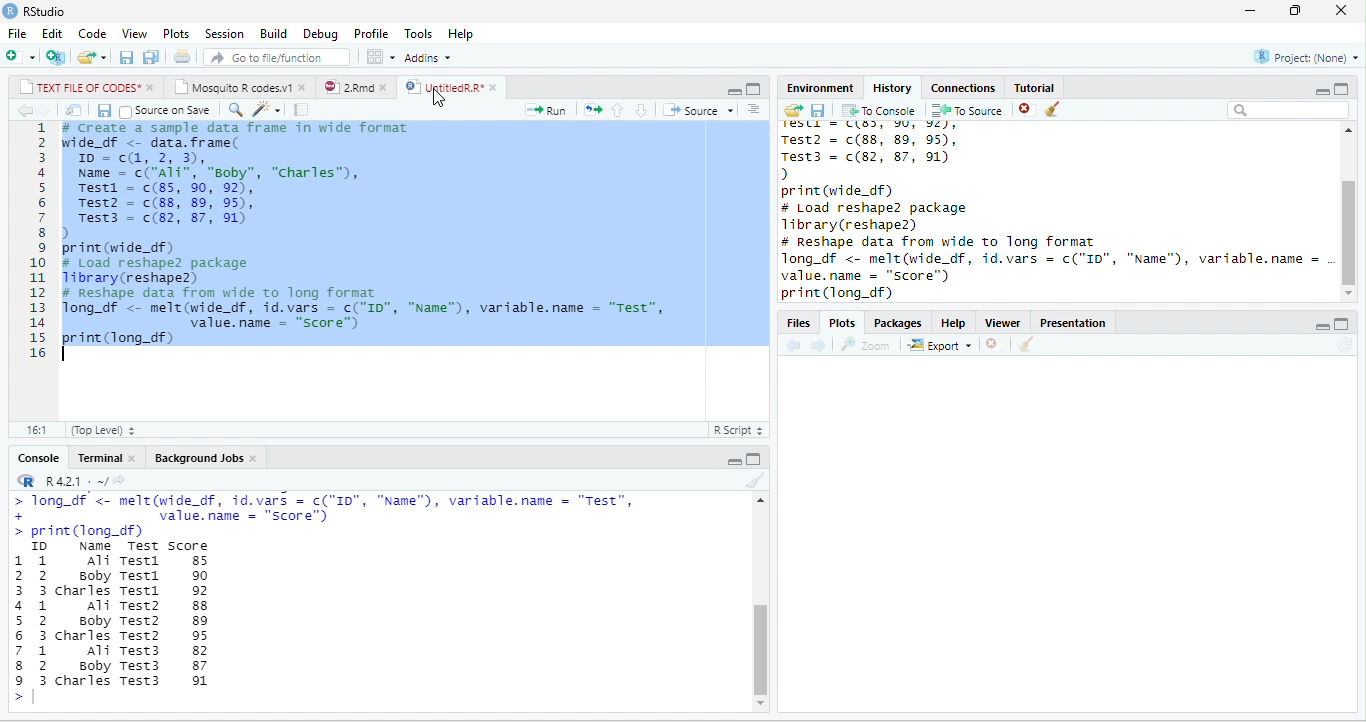 The width and height of the screenshot is (1366, 722). Describe the element at coordinates (954, 323) in the screenshot. I see `Help` at that location.